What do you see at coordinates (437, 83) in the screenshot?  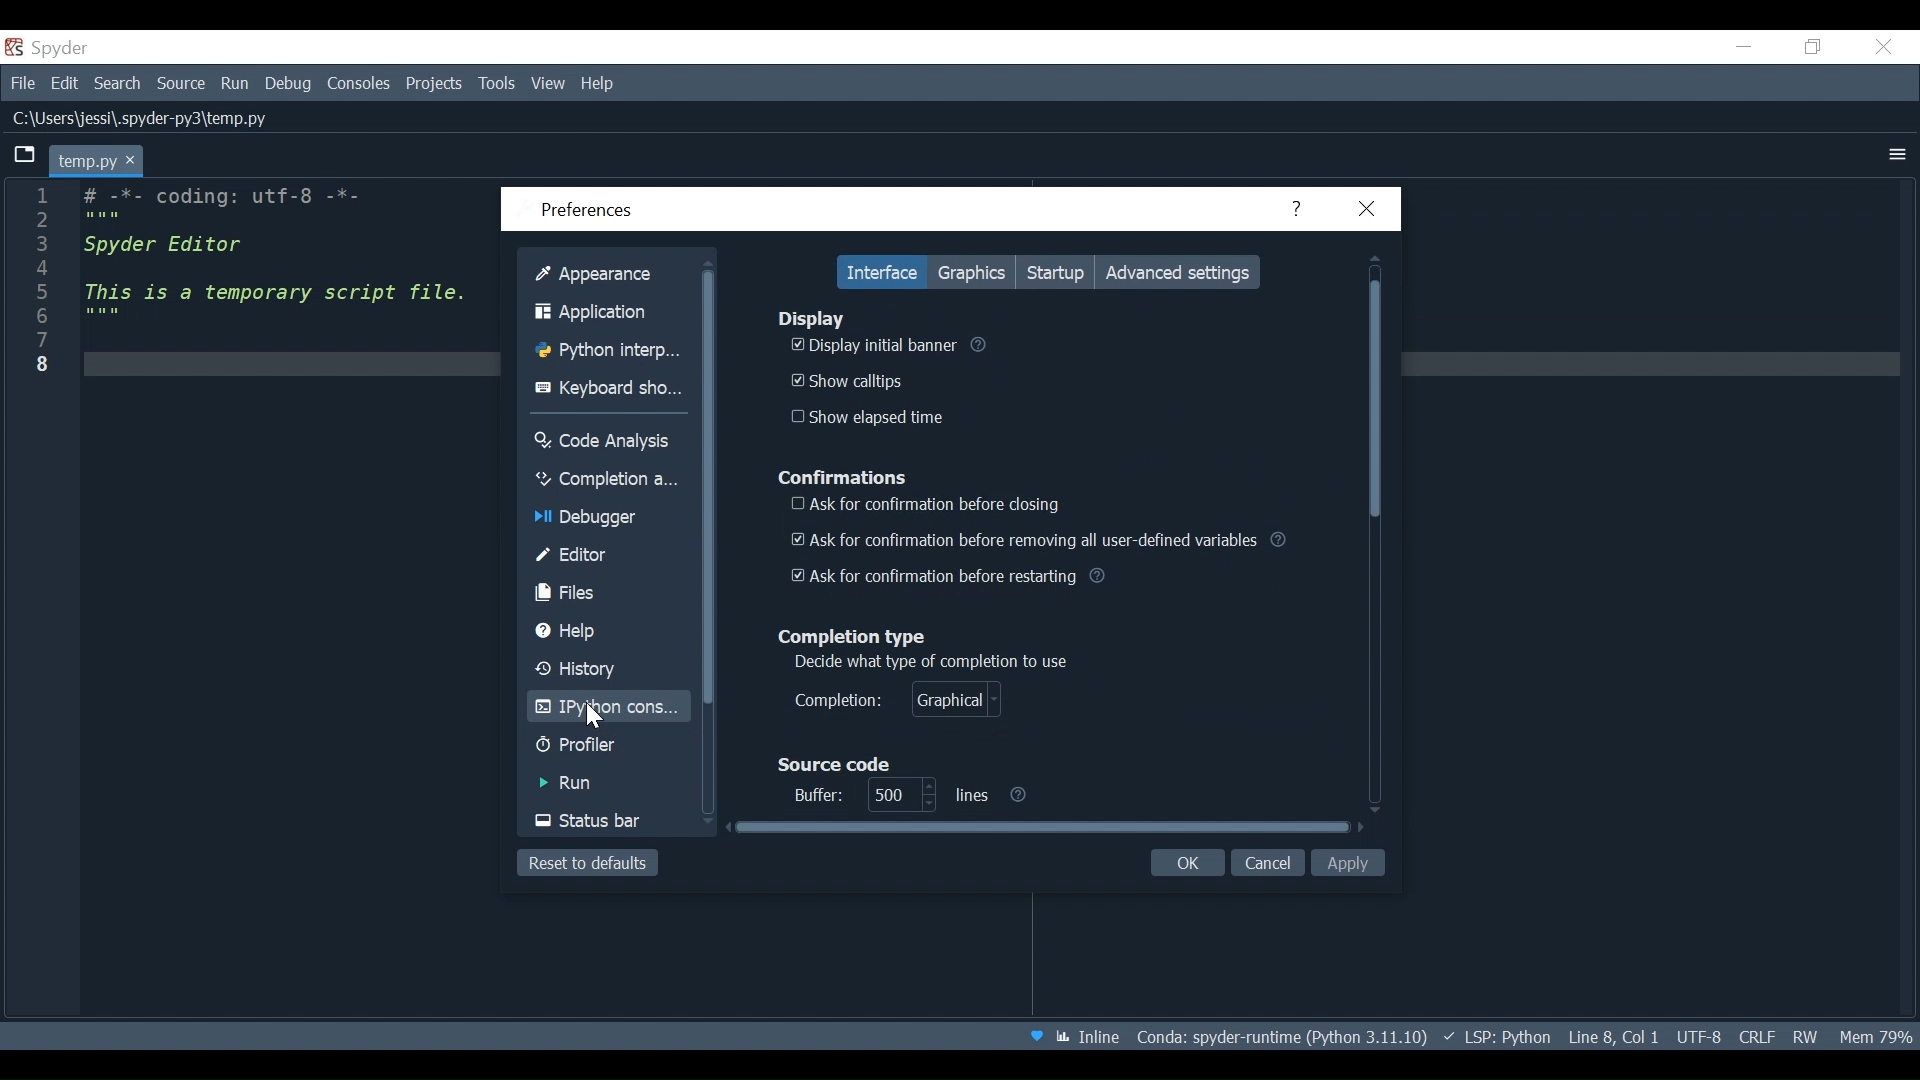 I see `Projects` at bounding box center [437, 83].